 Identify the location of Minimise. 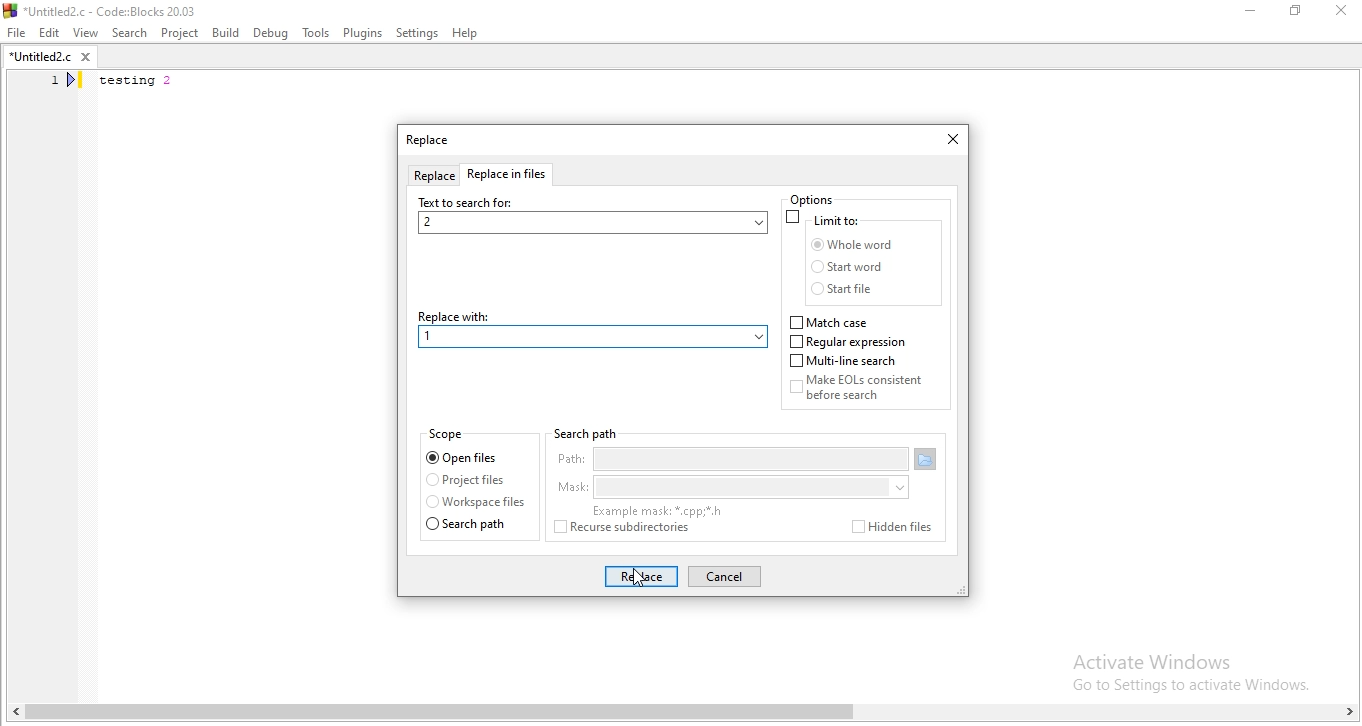
(1250, 14).